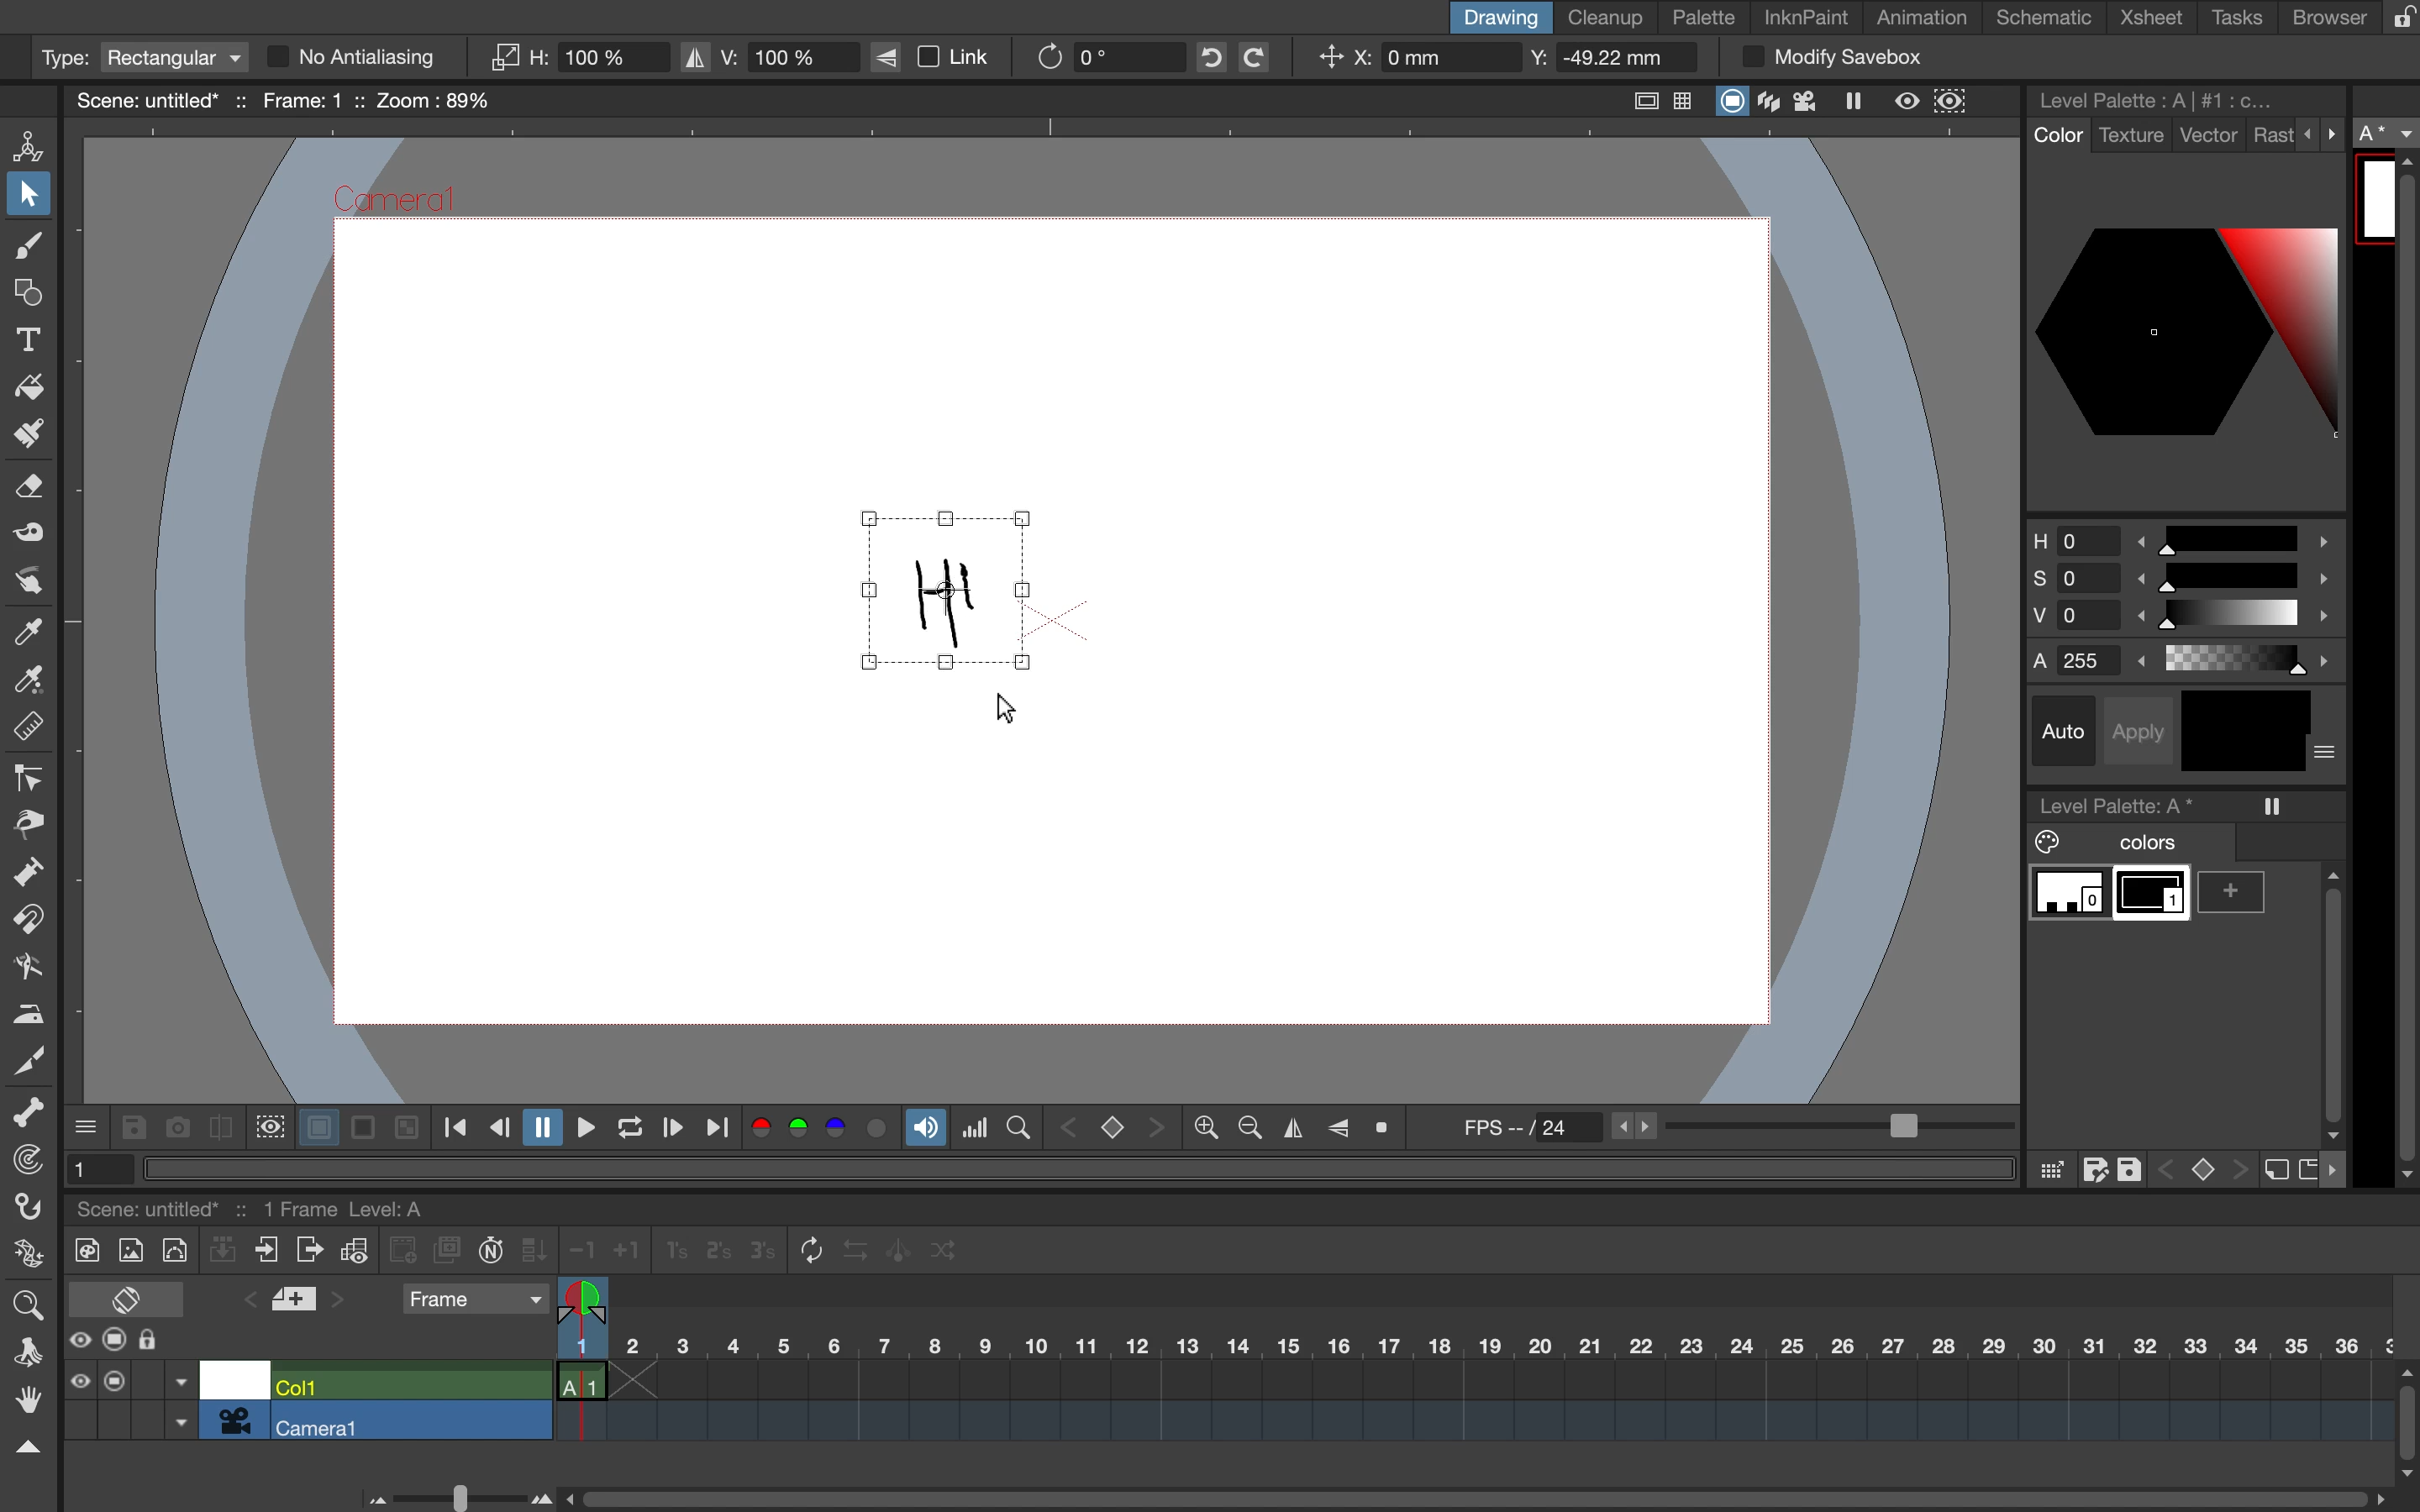 The height and width of the screenshot is (1512, 2420). Describe the element at coordinates (132, 1128) in the screenshot. I see `save` at that location.